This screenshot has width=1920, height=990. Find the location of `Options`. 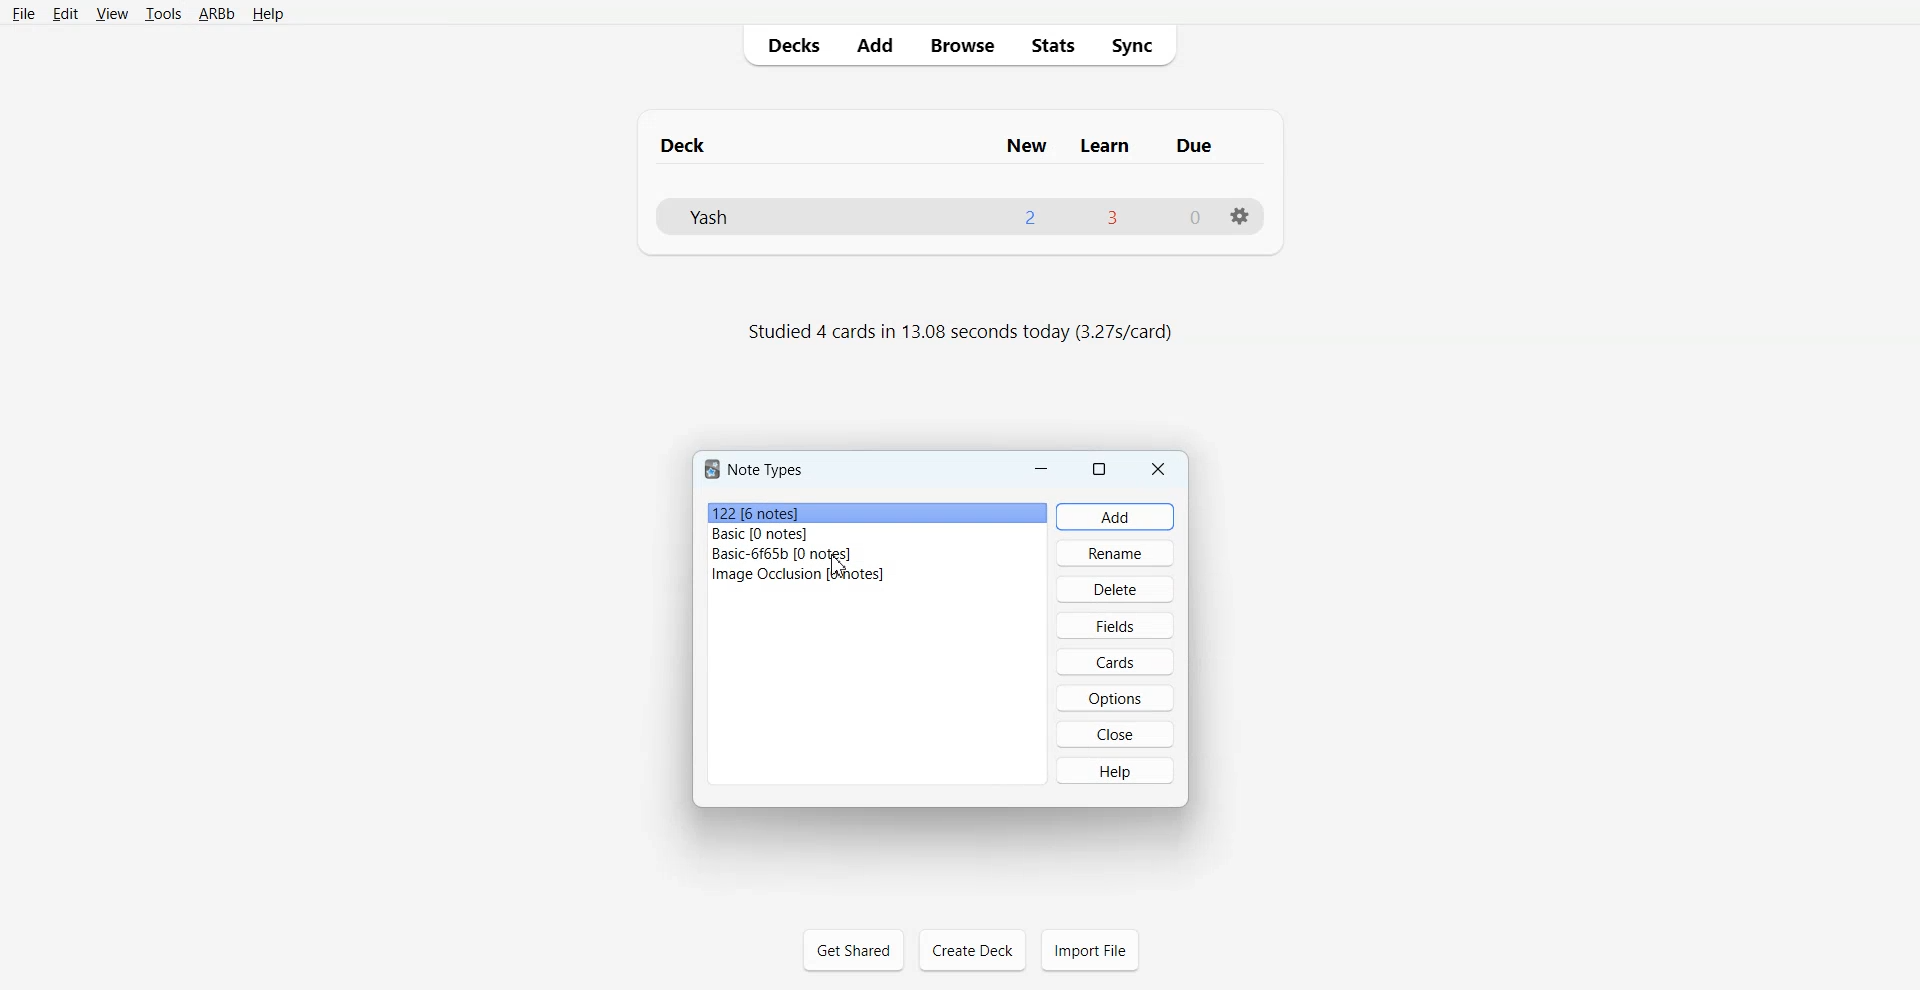

Options is located at coordinates (1115, 697).